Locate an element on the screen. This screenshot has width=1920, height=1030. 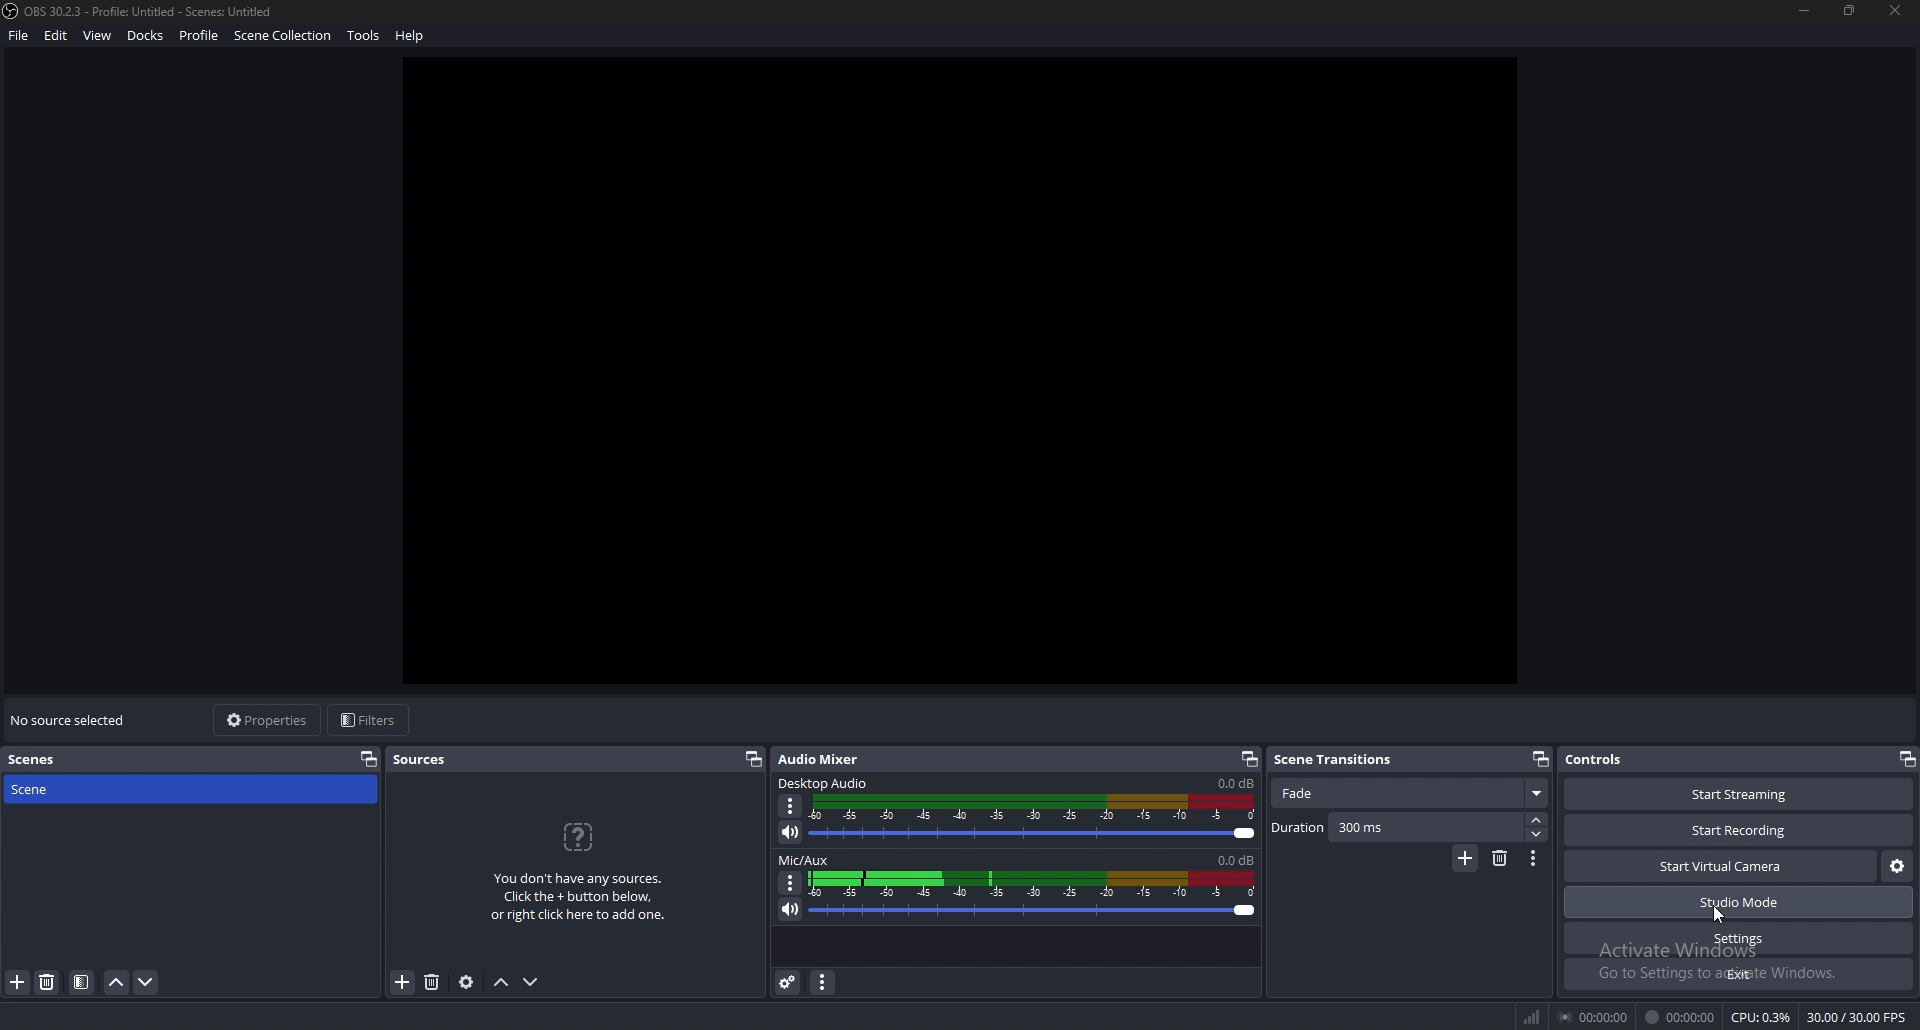
scene is located at coordinates (87, 789).